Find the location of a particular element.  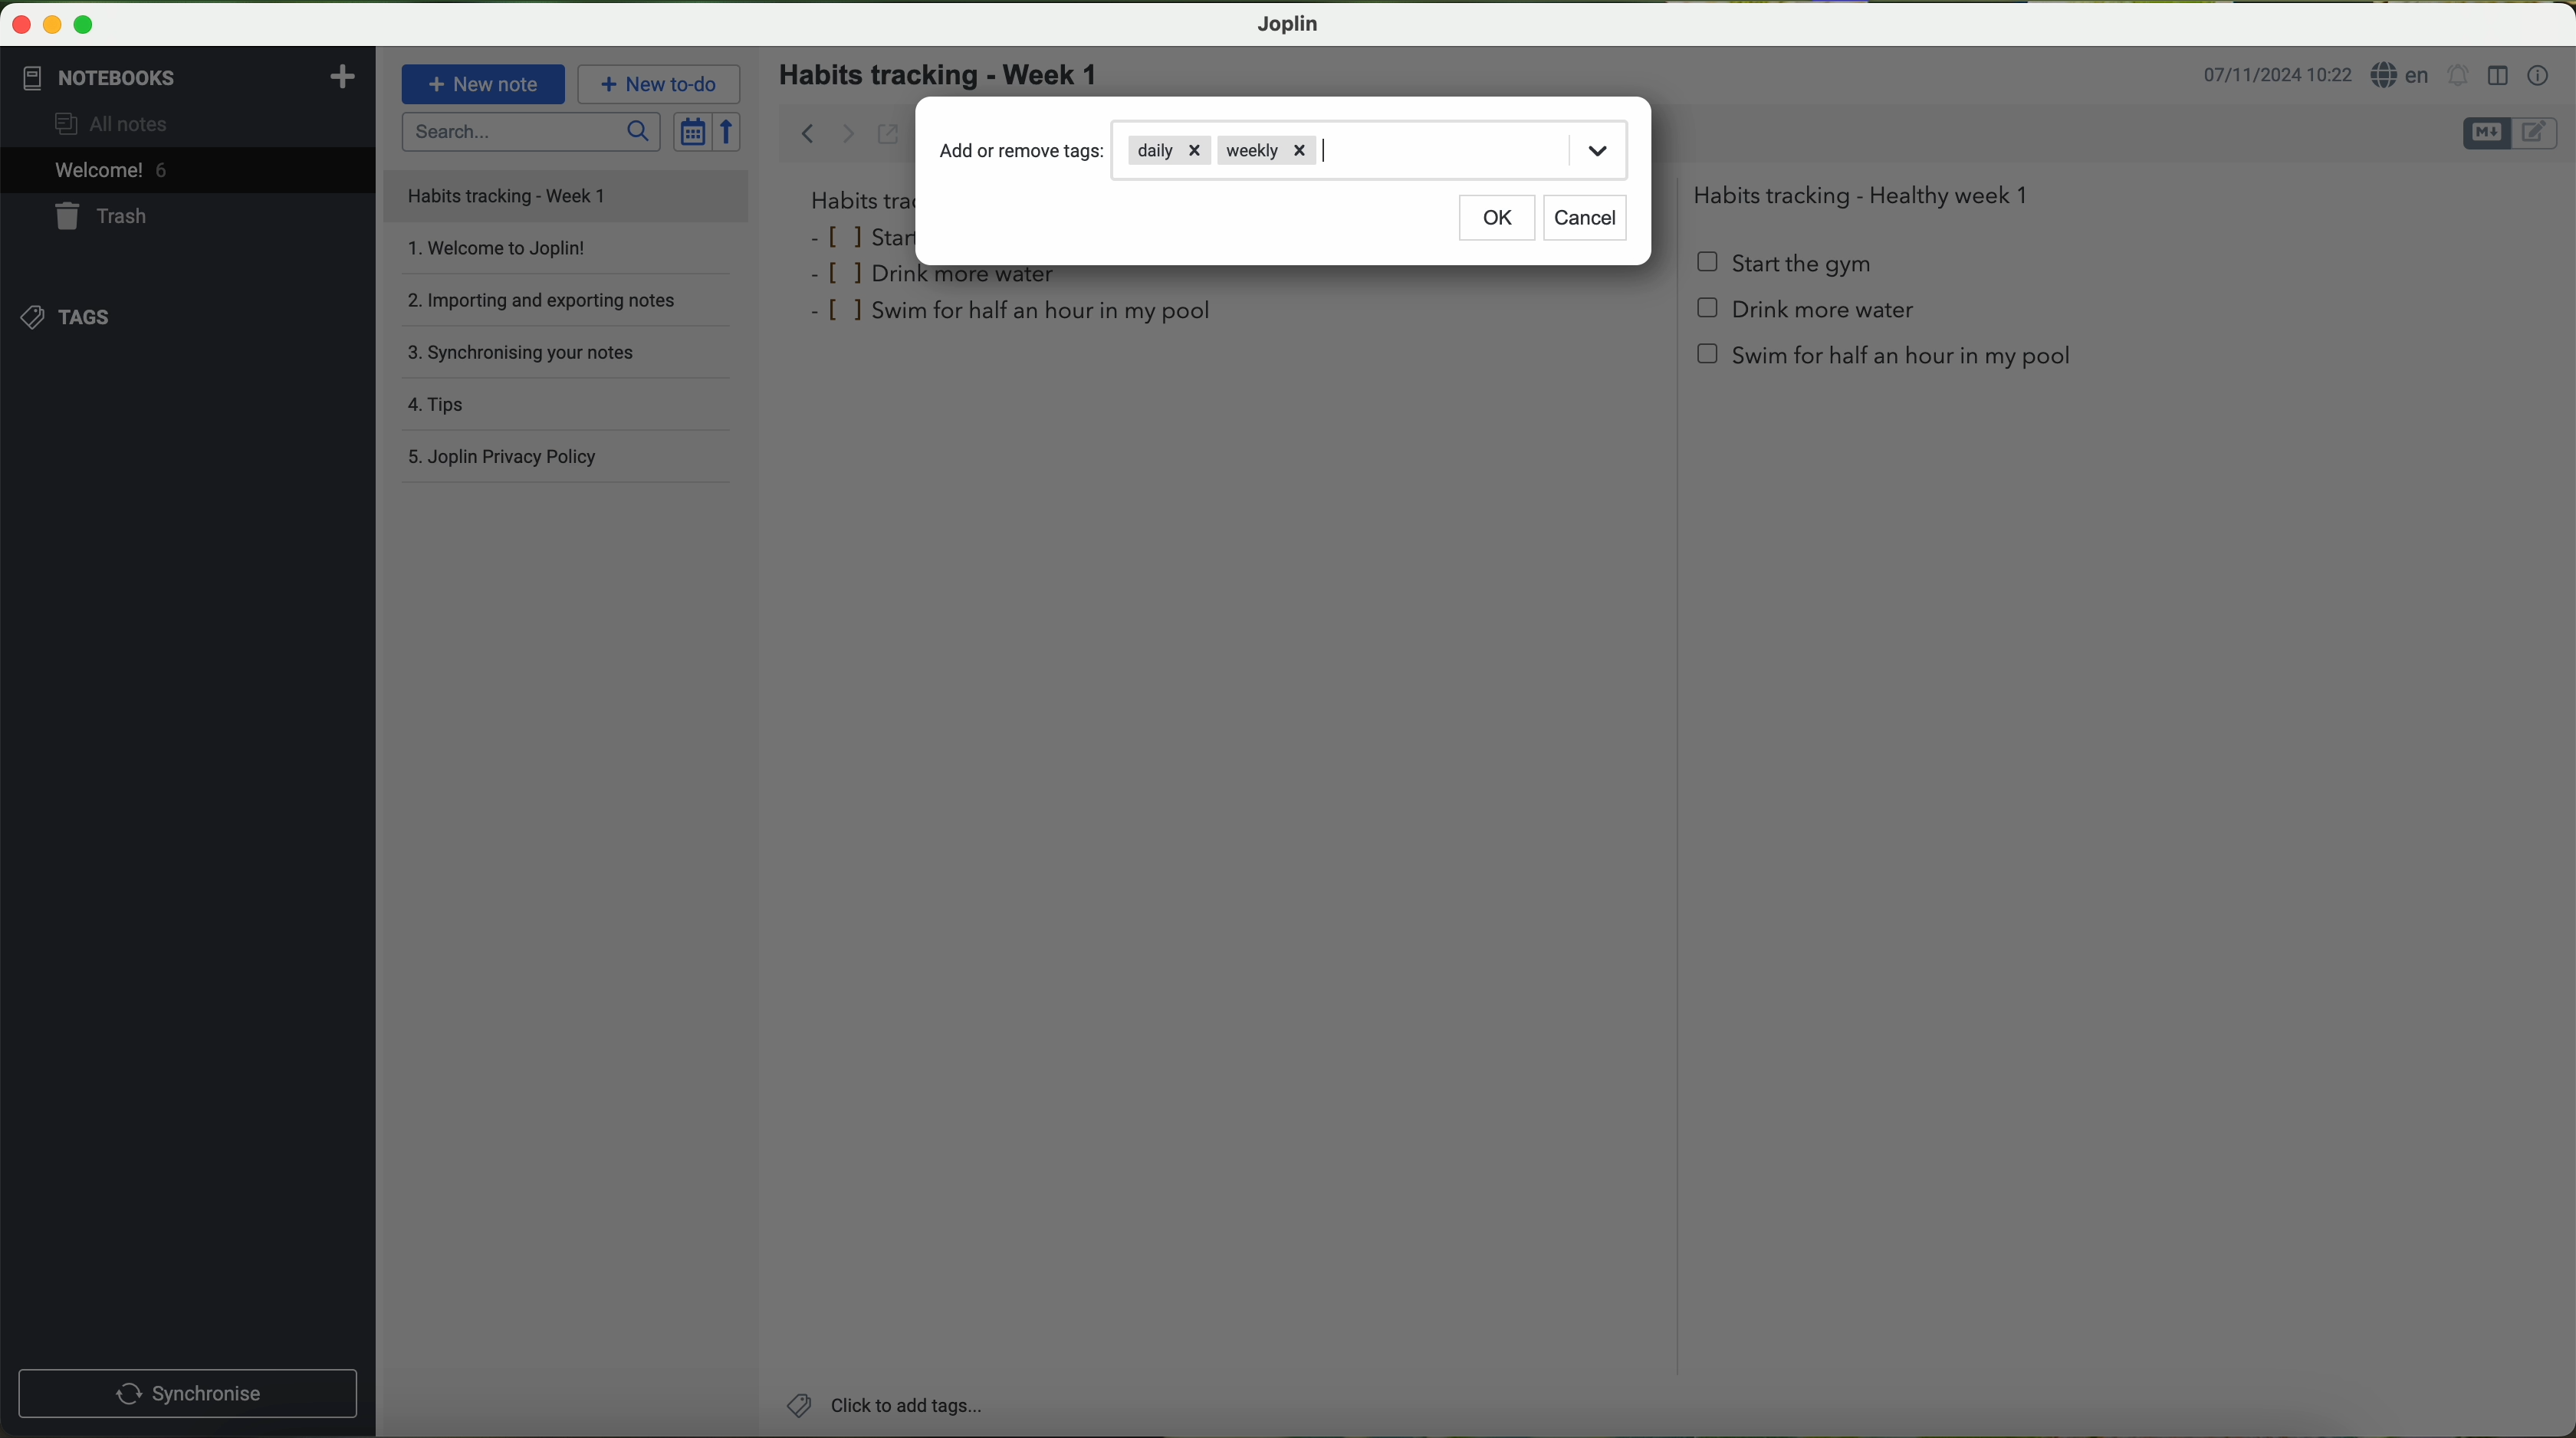

maximize is located at coordinates (85, 24).